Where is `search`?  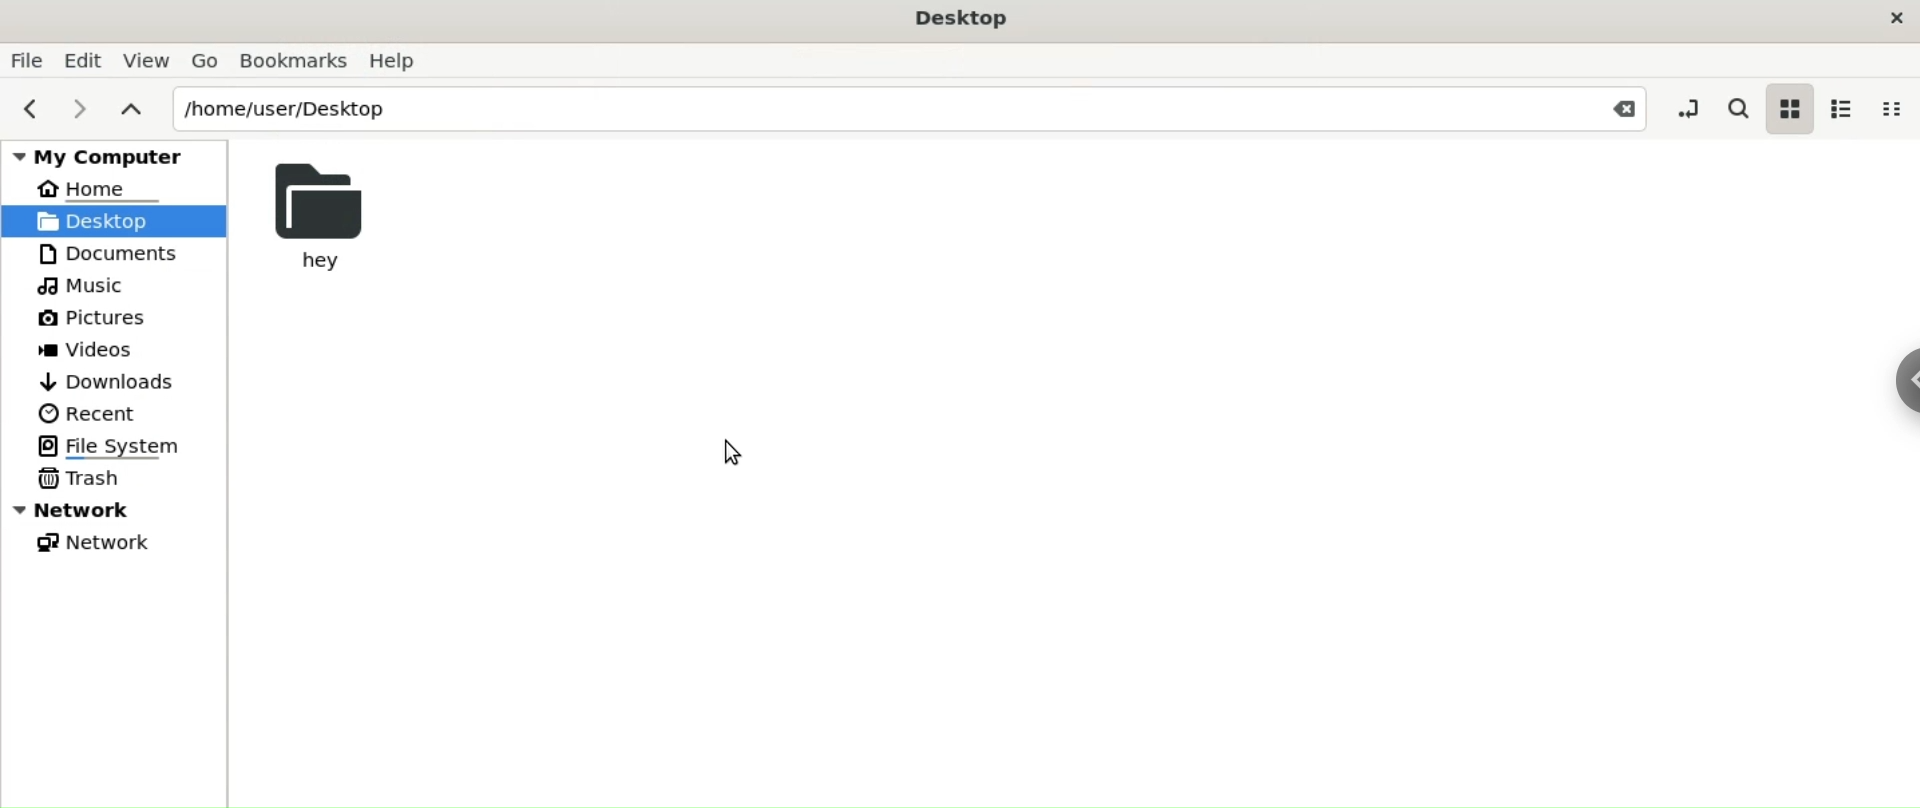 search is located at coordinates (1741, 109).